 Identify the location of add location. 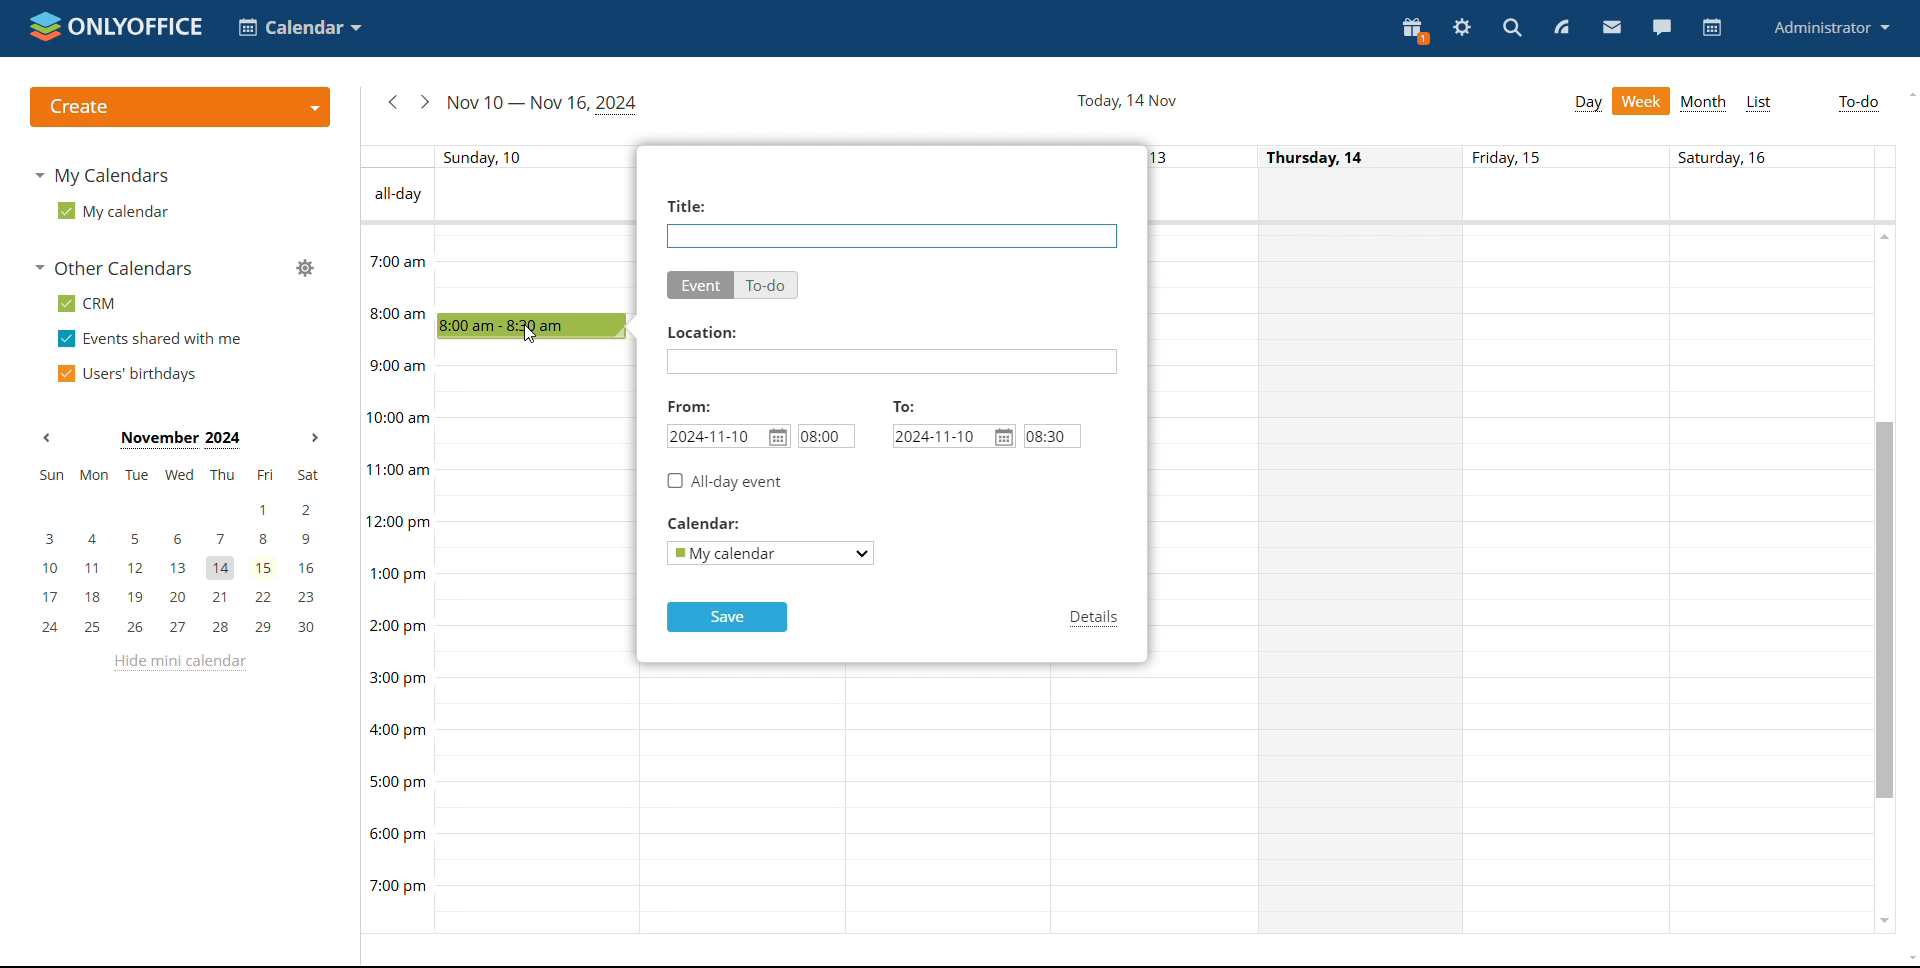
(893, 361).